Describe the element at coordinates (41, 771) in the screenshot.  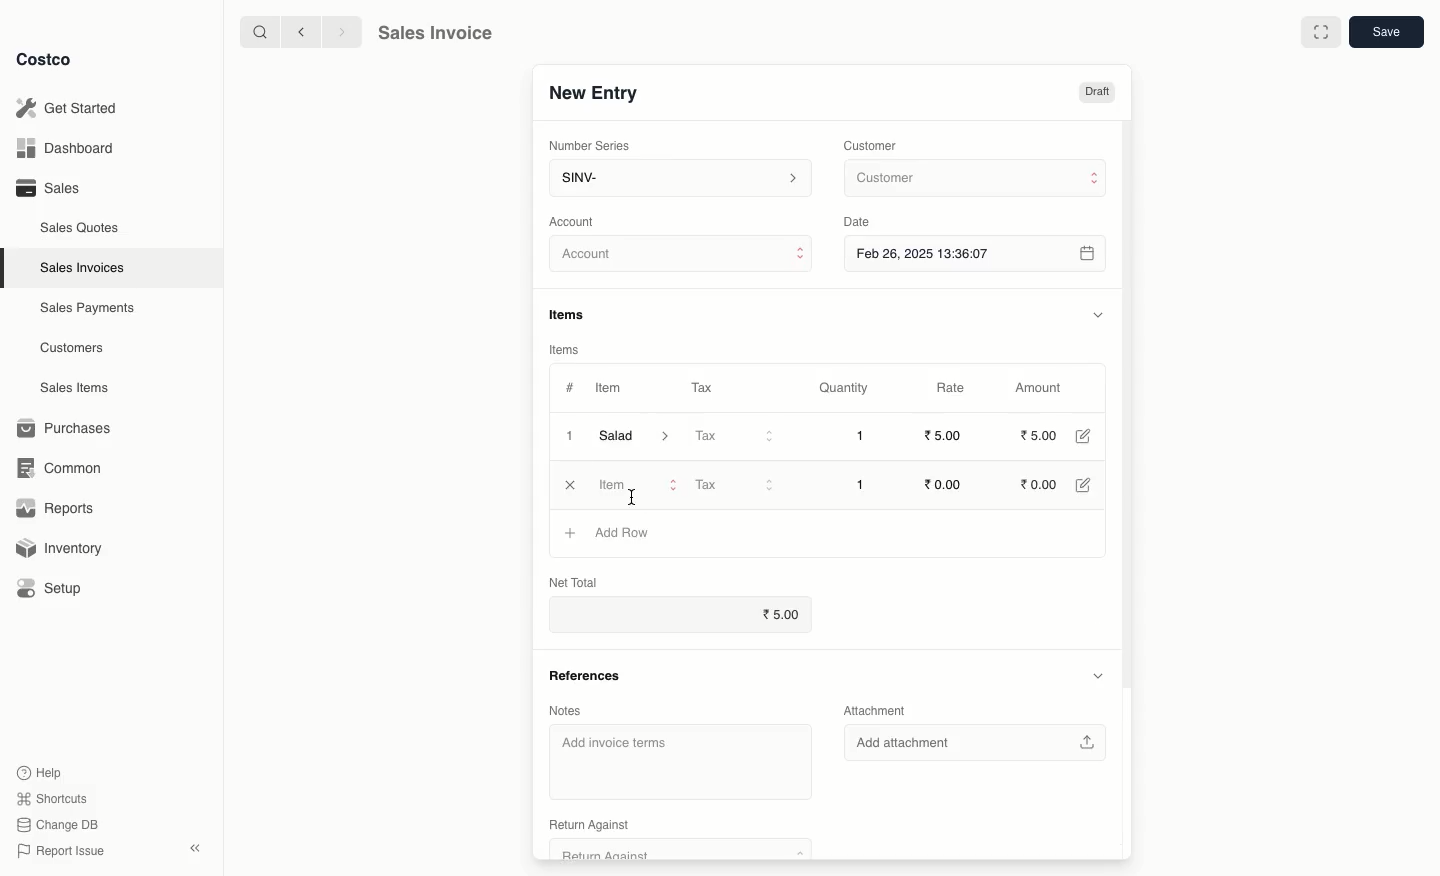
I see `Help` at that location.